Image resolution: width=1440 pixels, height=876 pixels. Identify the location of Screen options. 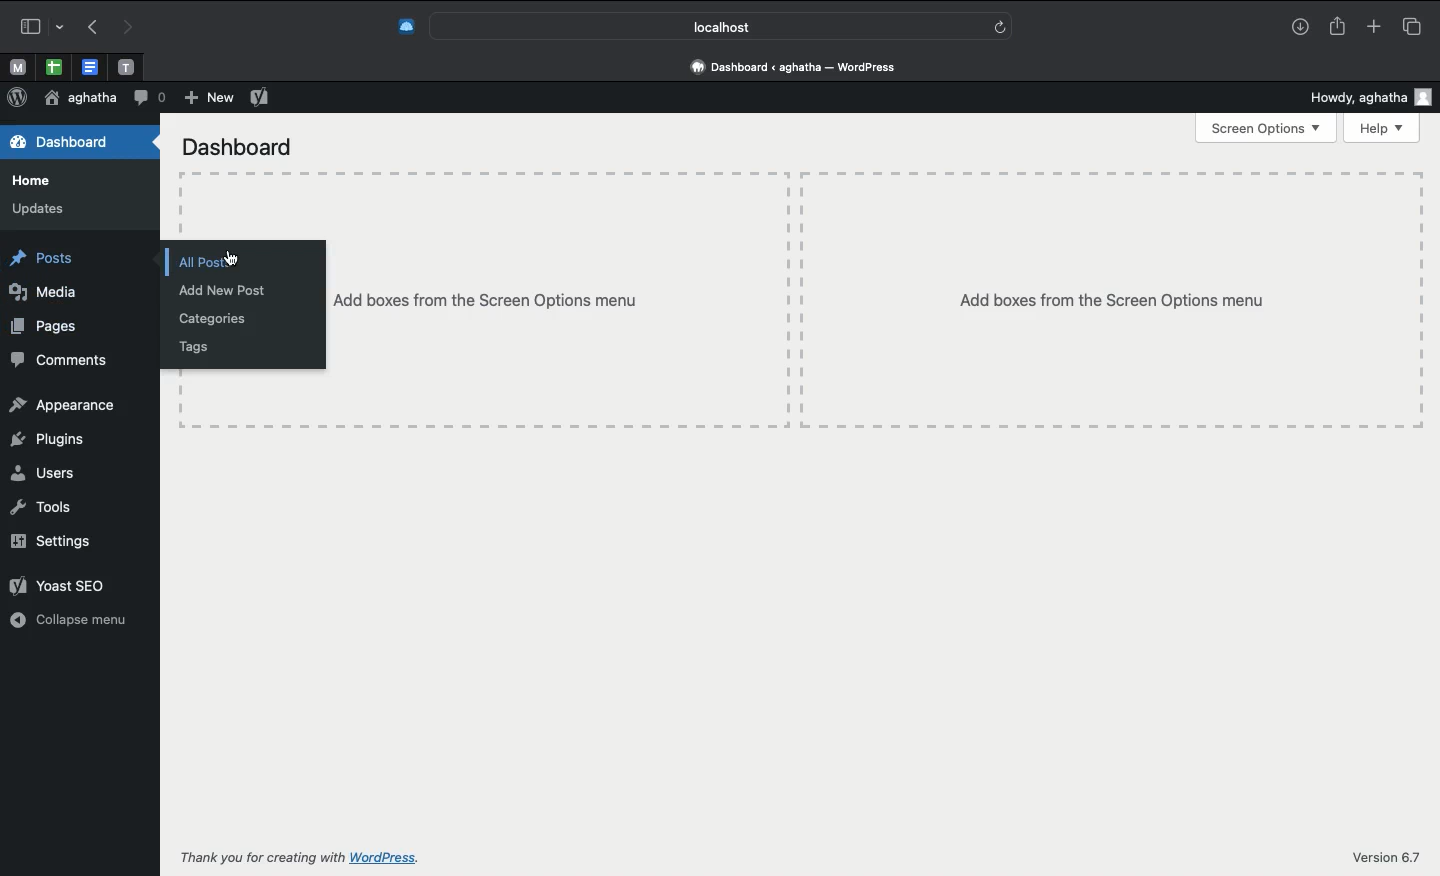
(1268, 128).